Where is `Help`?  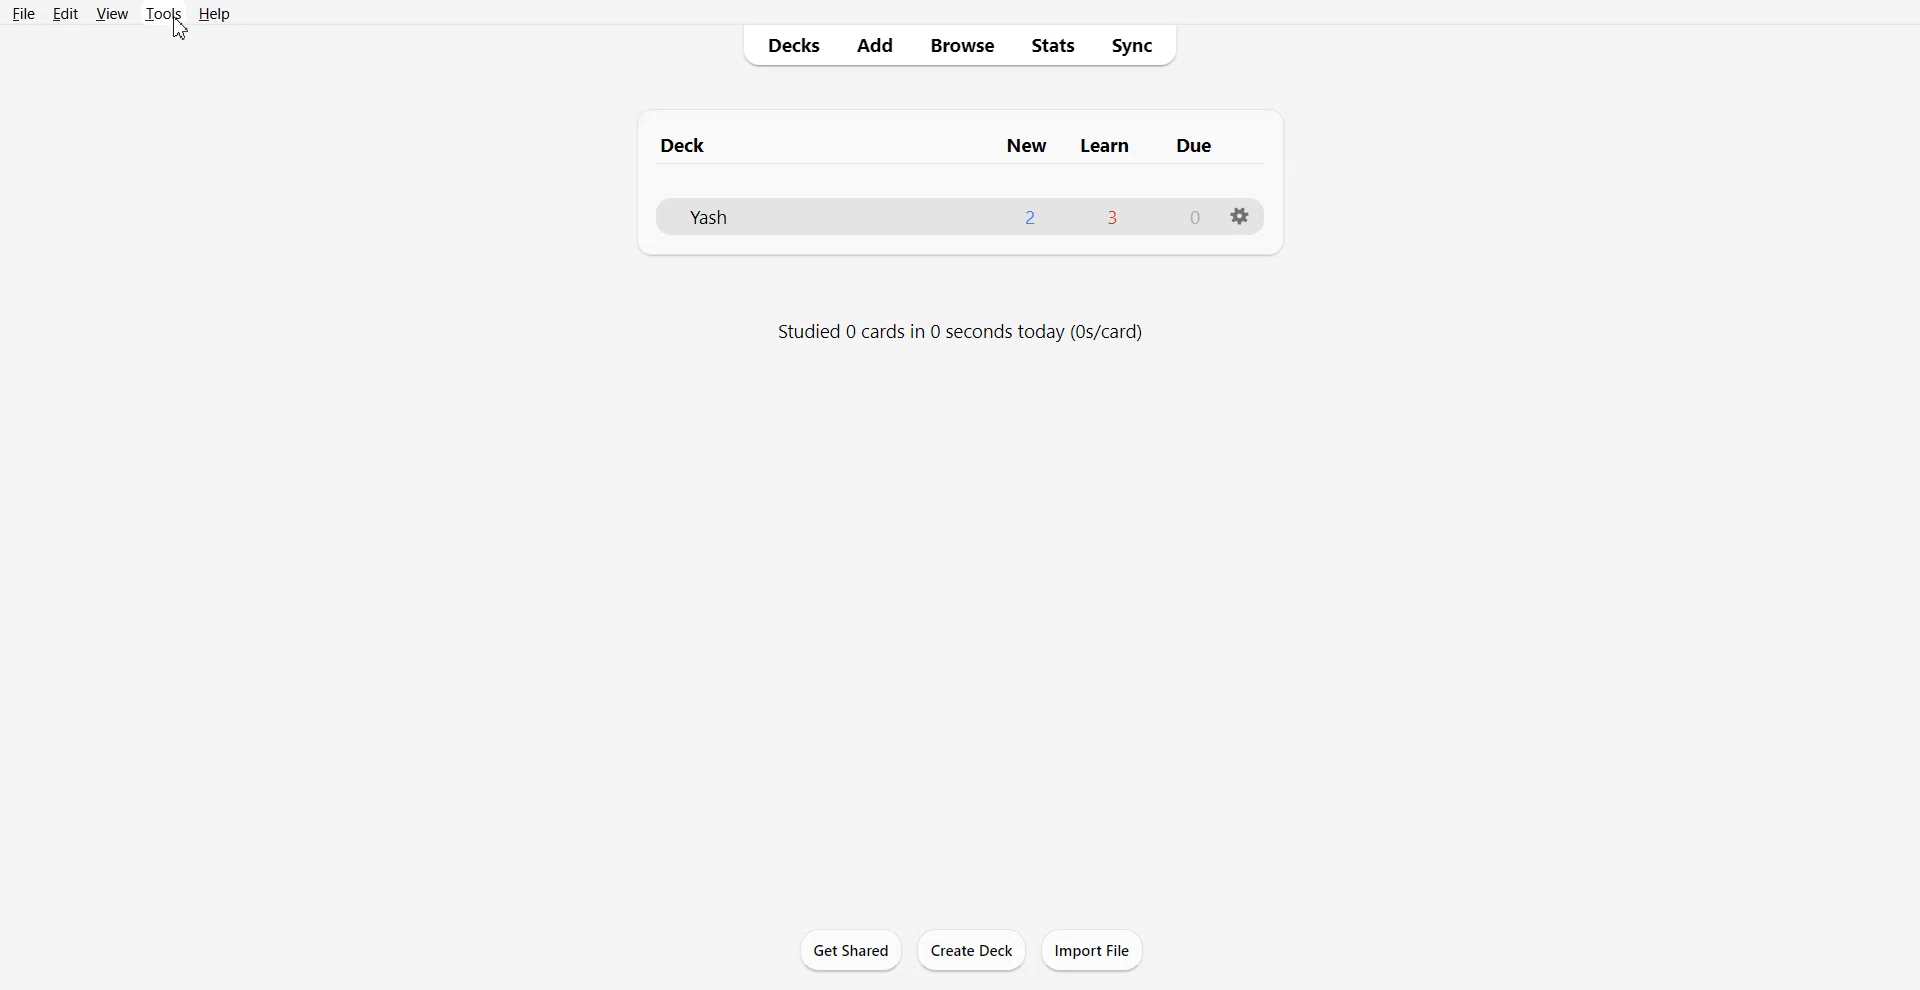
Help is located at coordinates (213, 14).